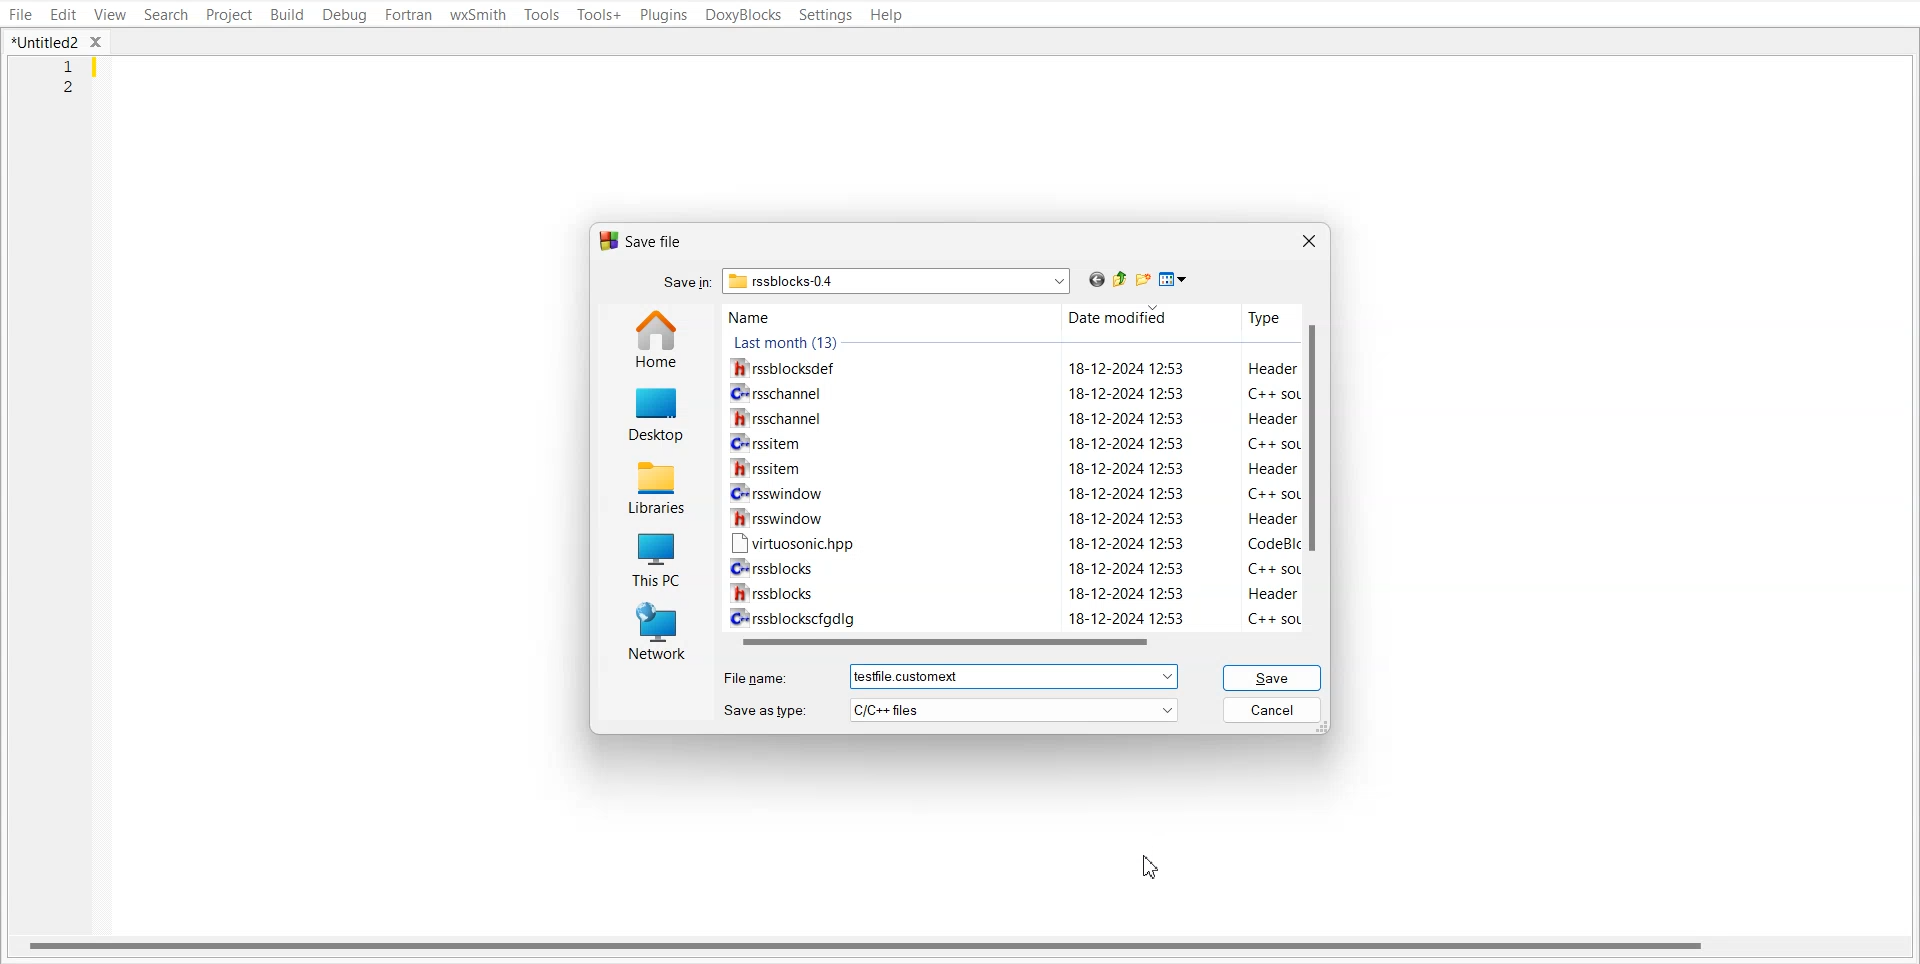  I want to click on Create new folder, so click(1146, 281).